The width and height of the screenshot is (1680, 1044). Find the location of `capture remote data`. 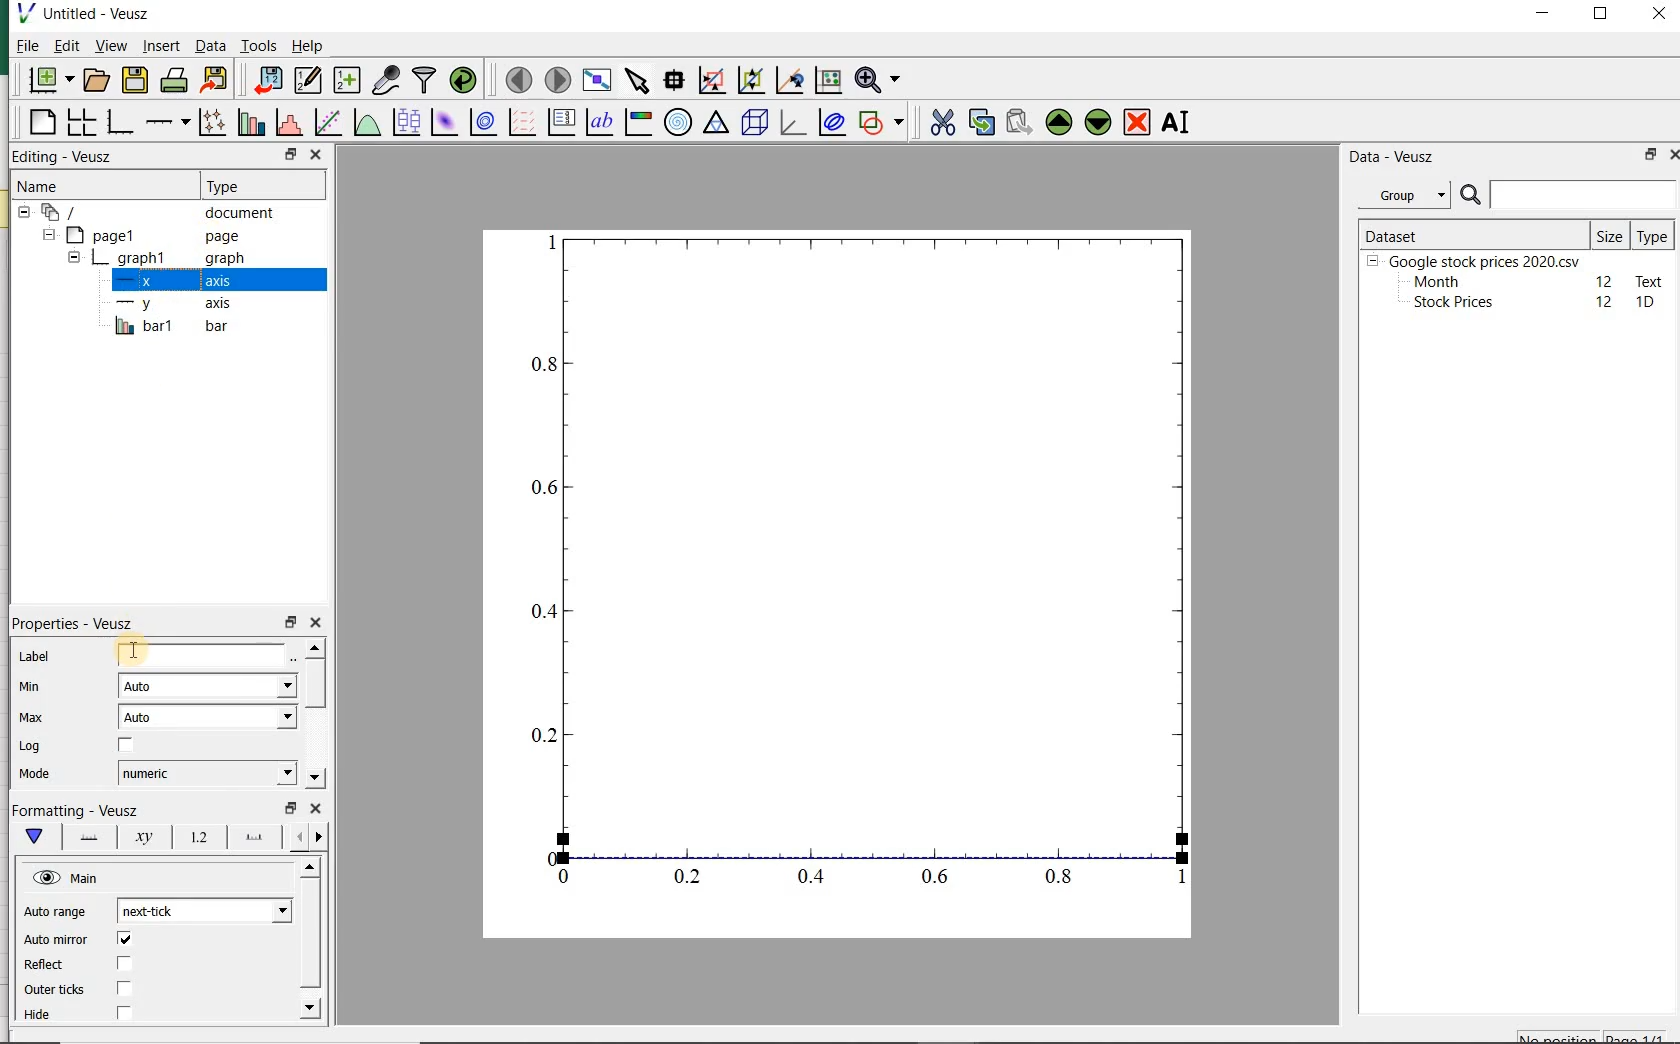

capture remote data is located at coordinates (386, 81).